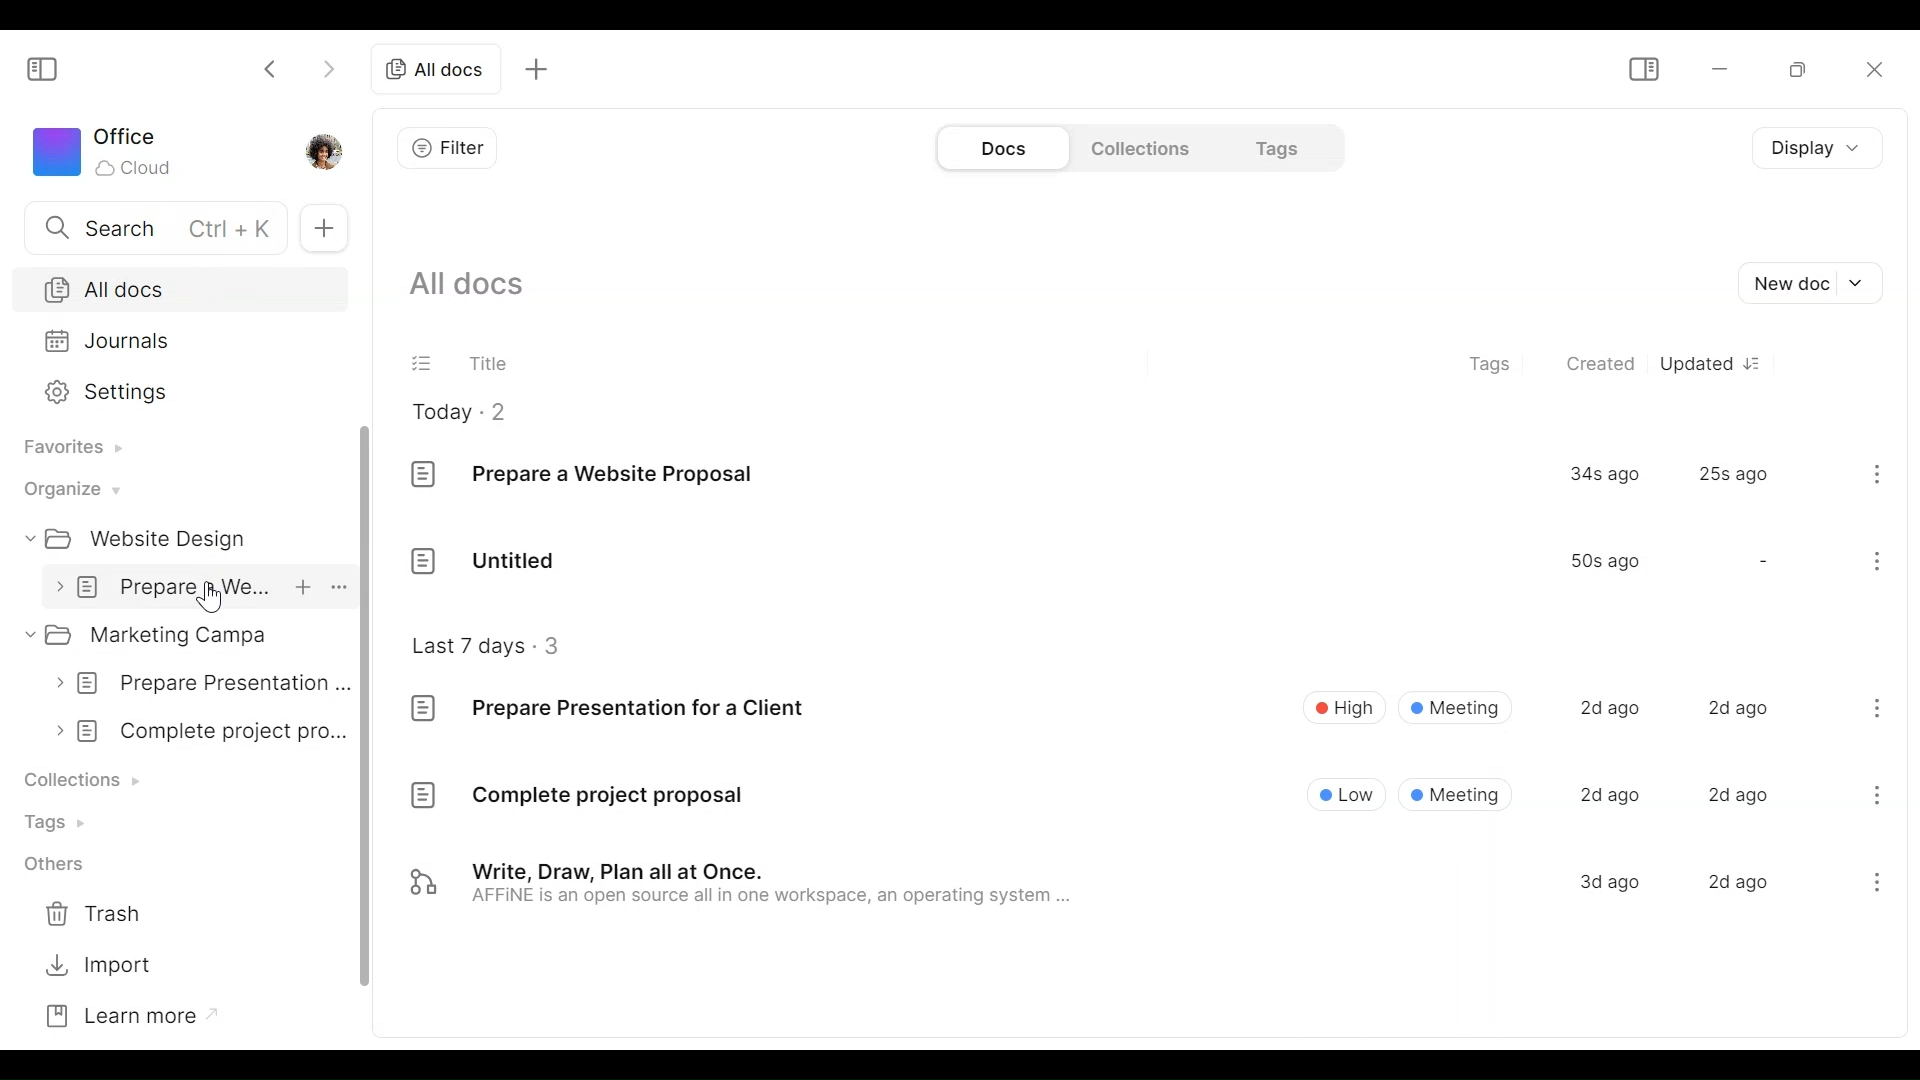 Image resolution: width=1920 pixels, height=1080 pixels. I want to click on Search, so click(143, 226).